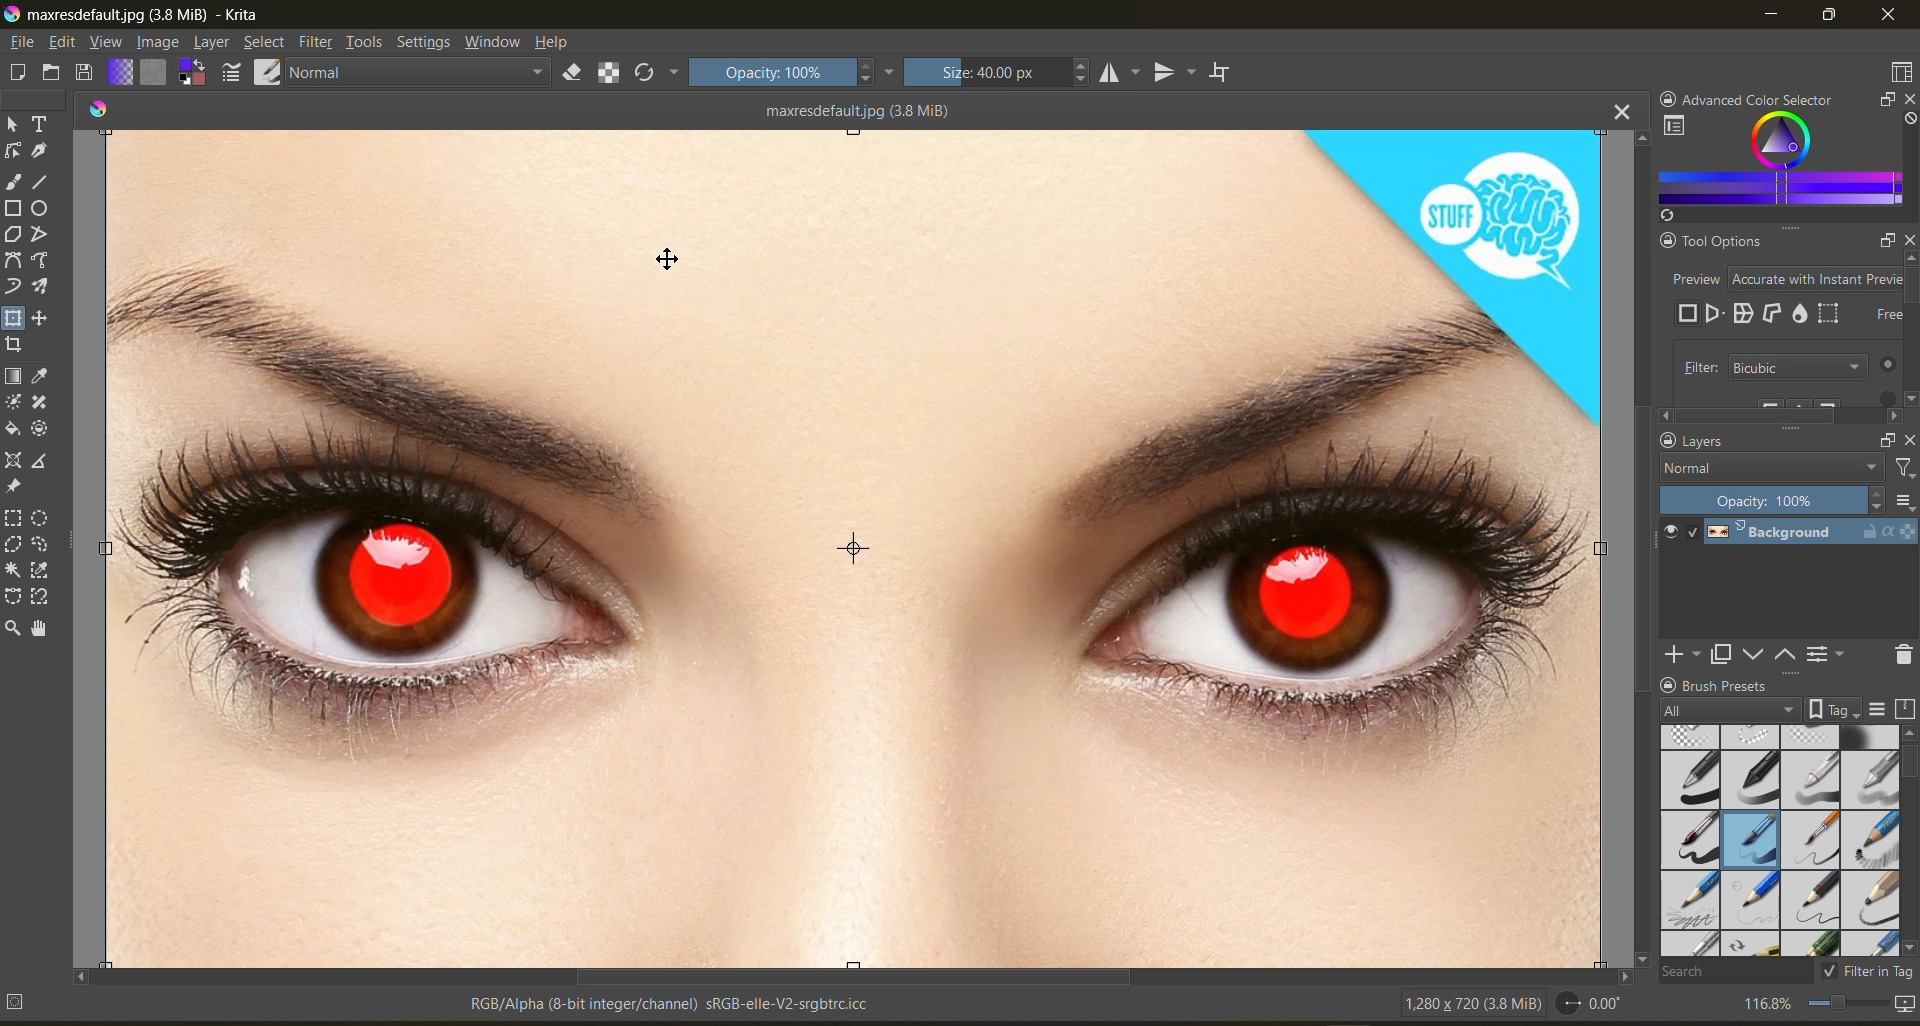  I want to click on tool, so click(12, 460).